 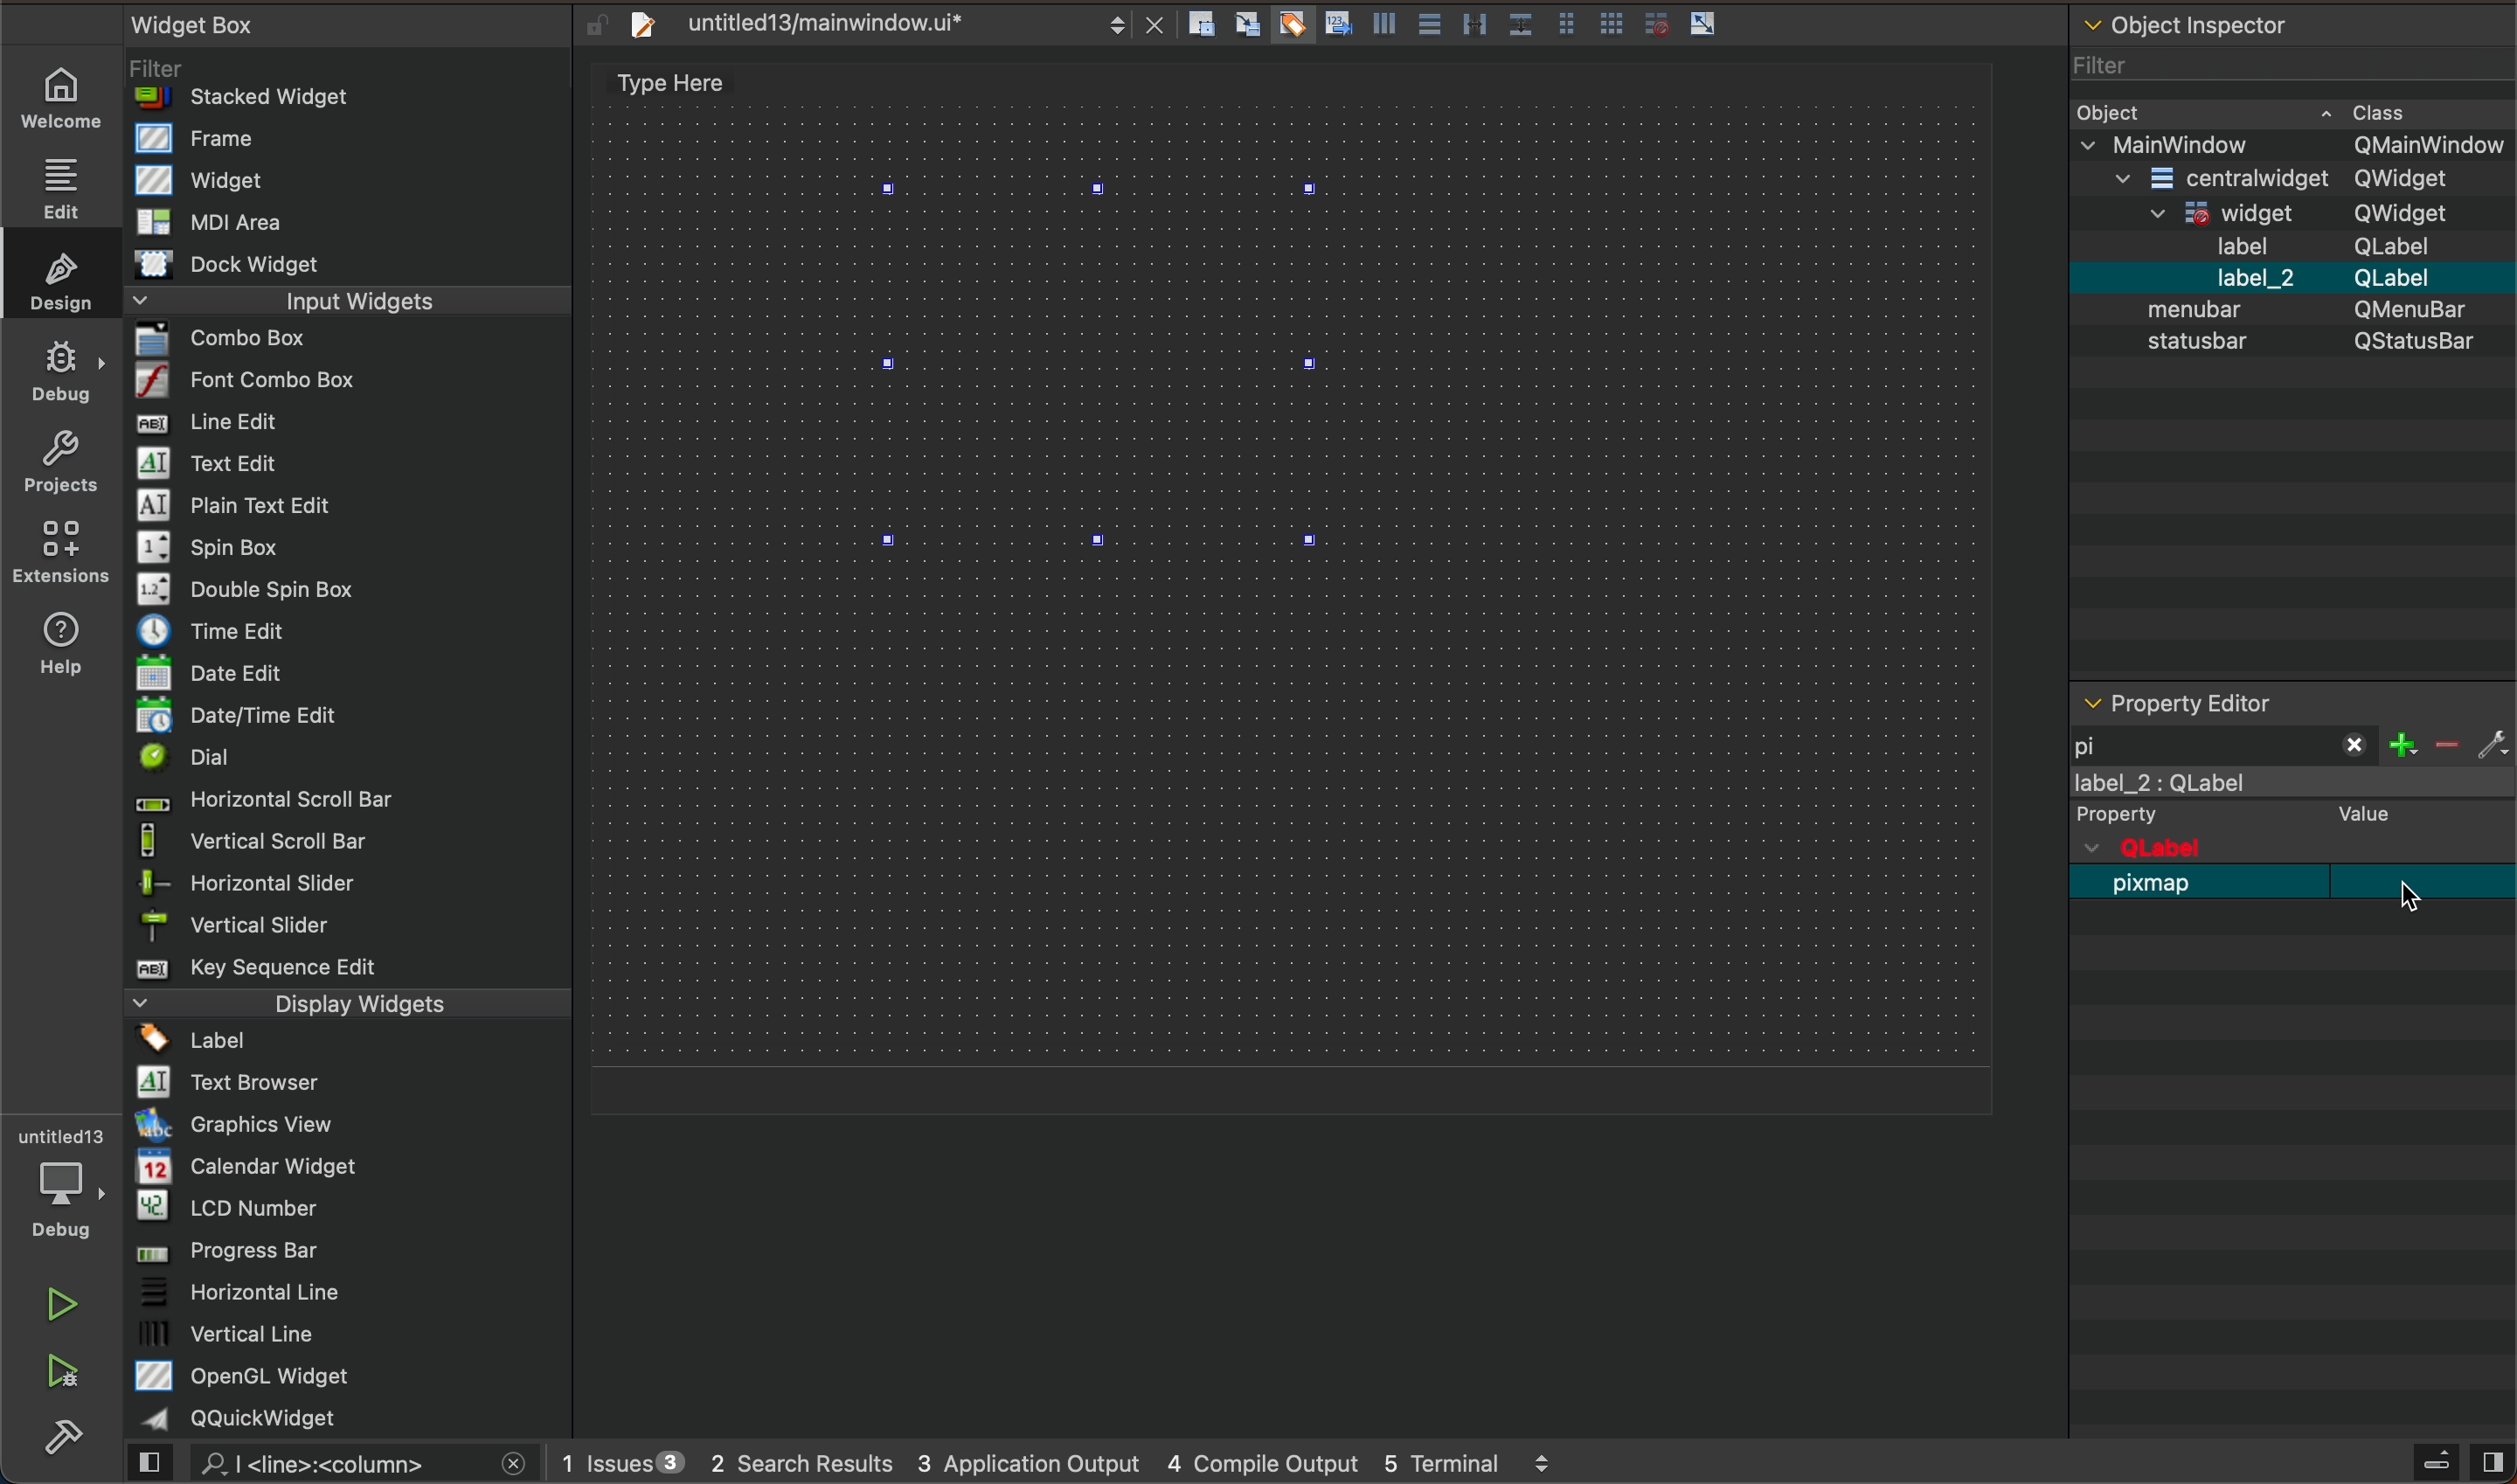 What do you see at coordinates (2453, 740) in the screenshot?
I see `filter` at bounding box center [2453, 740].